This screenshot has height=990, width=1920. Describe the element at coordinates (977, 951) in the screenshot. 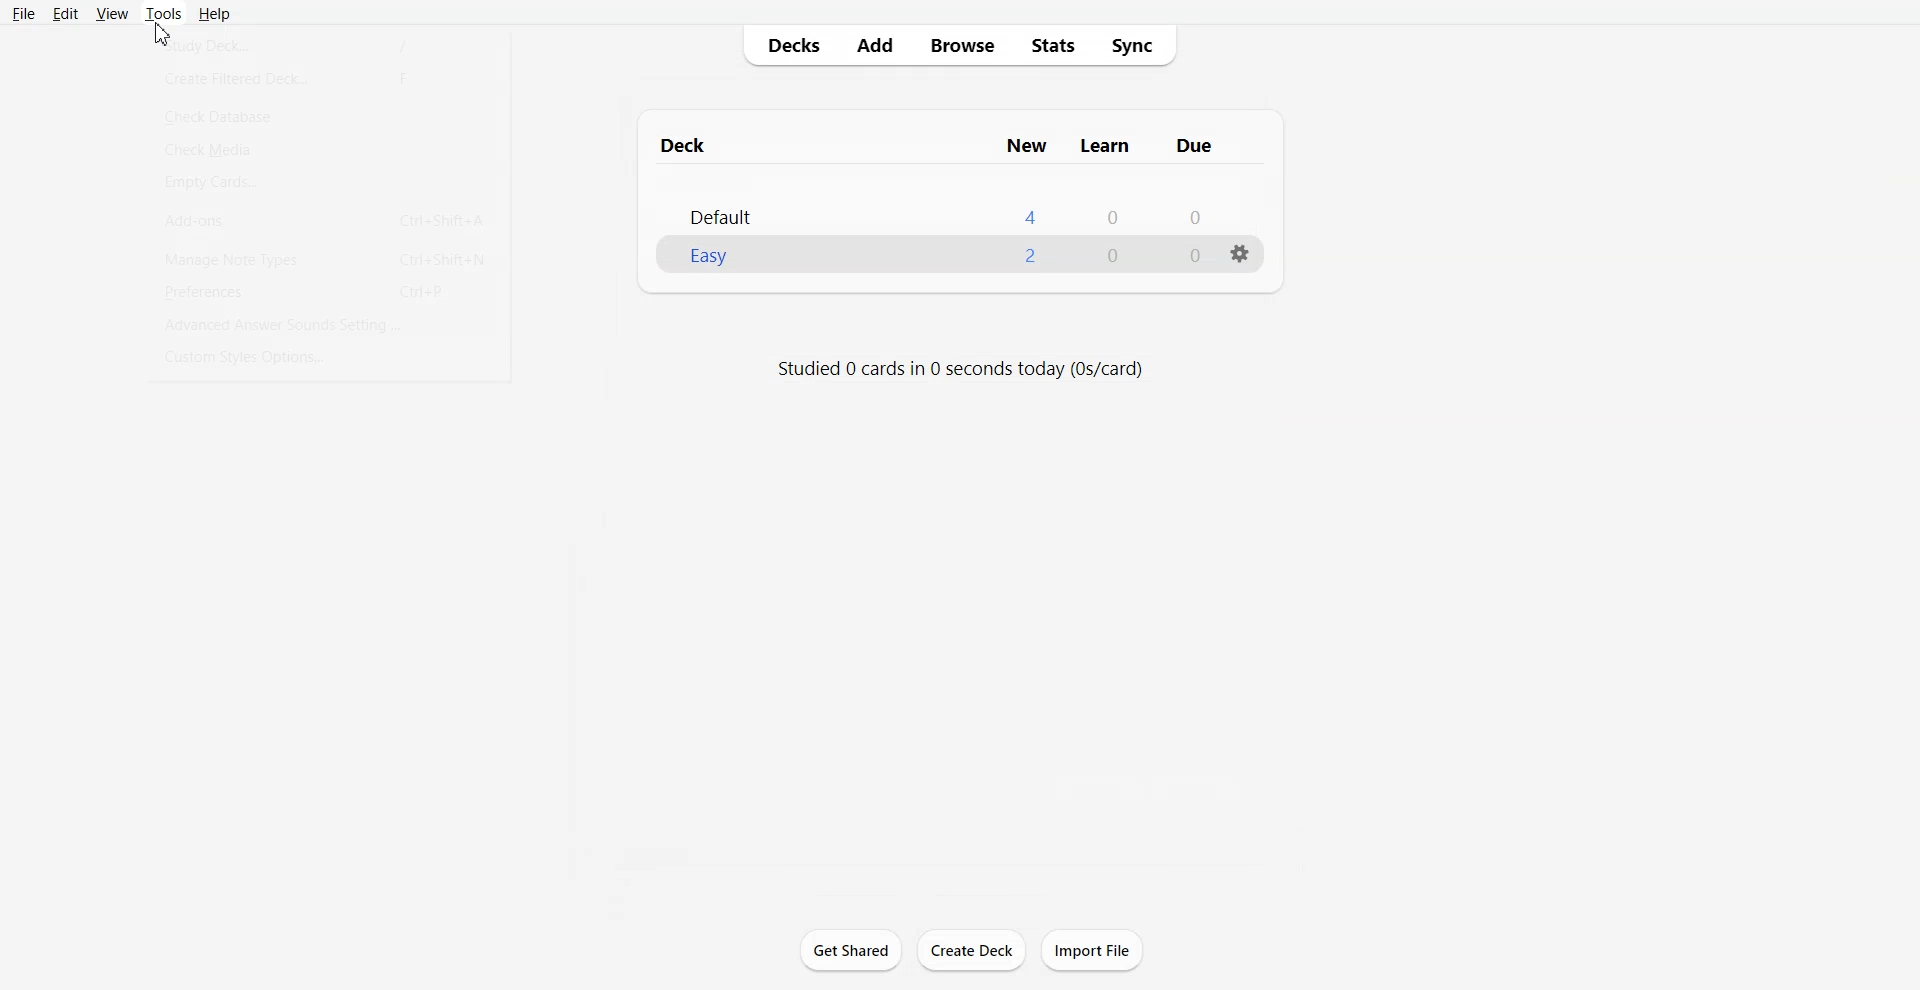

I see `create deck` at that location.